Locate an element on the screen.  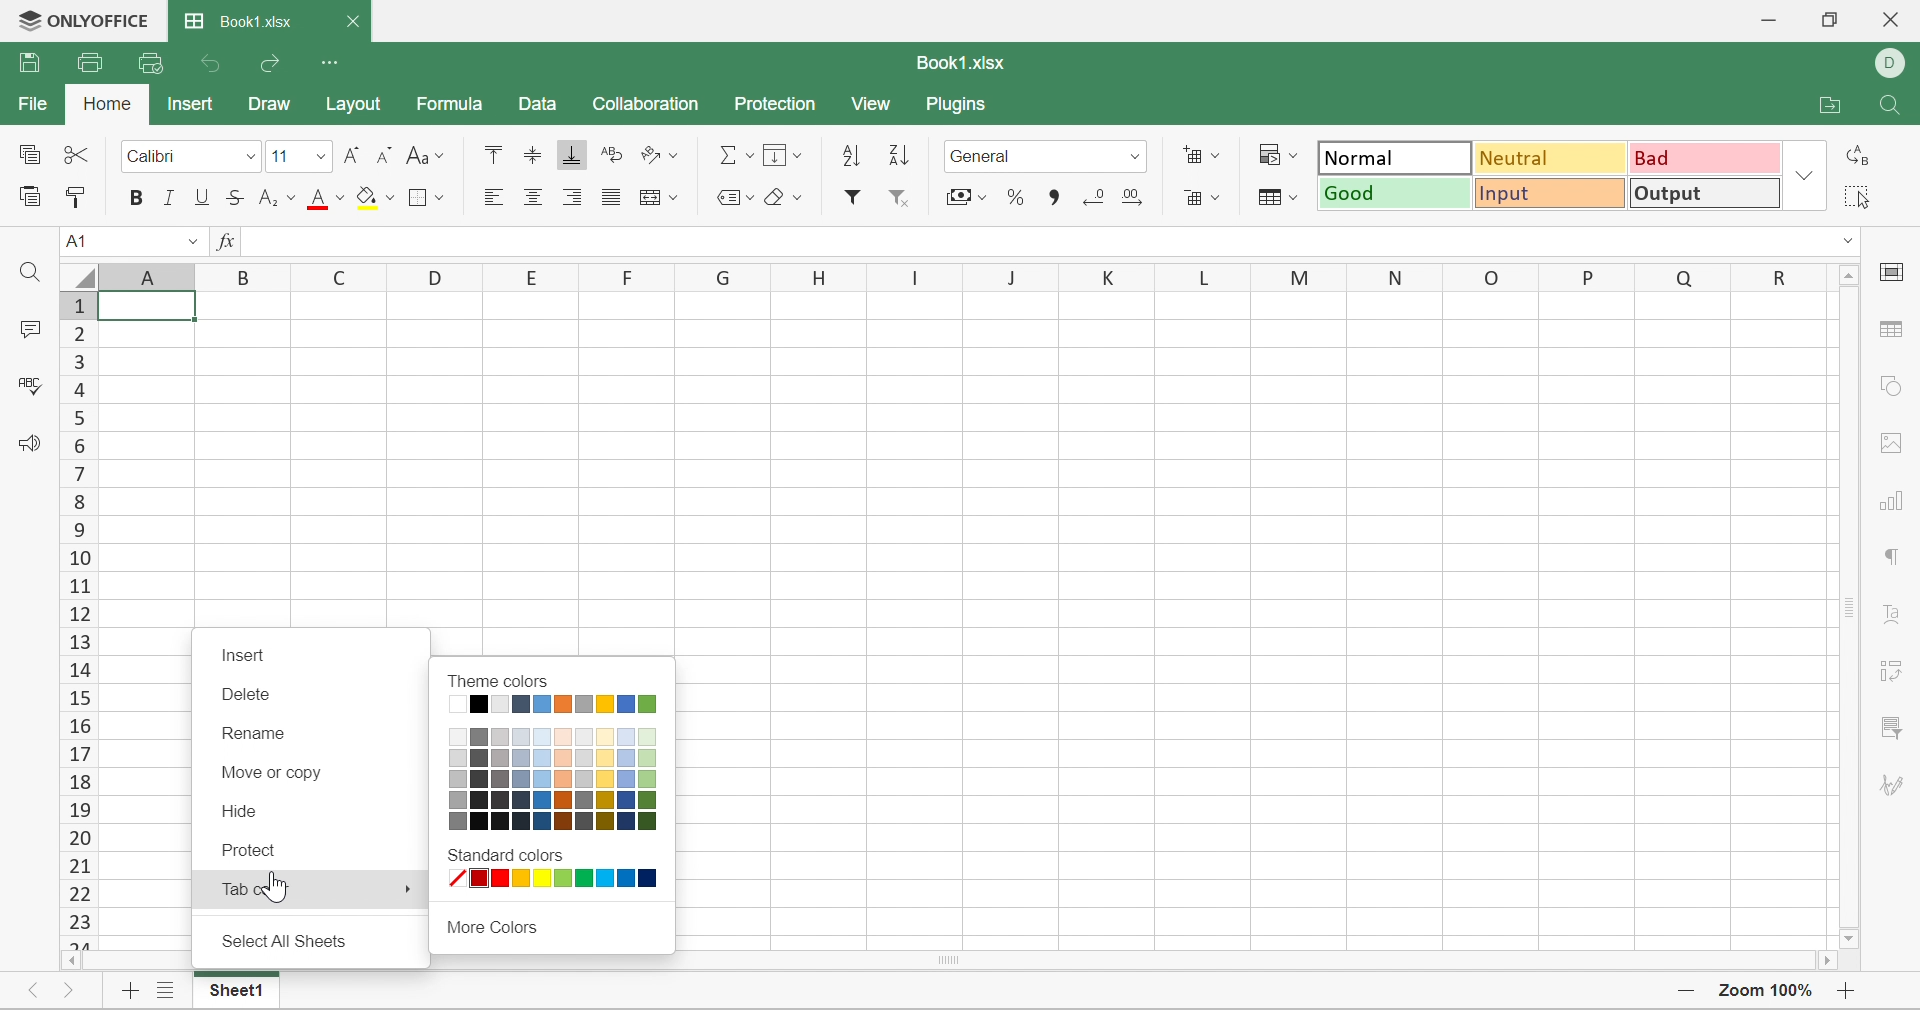
Scroll up is located at coordinates (1849, 274).